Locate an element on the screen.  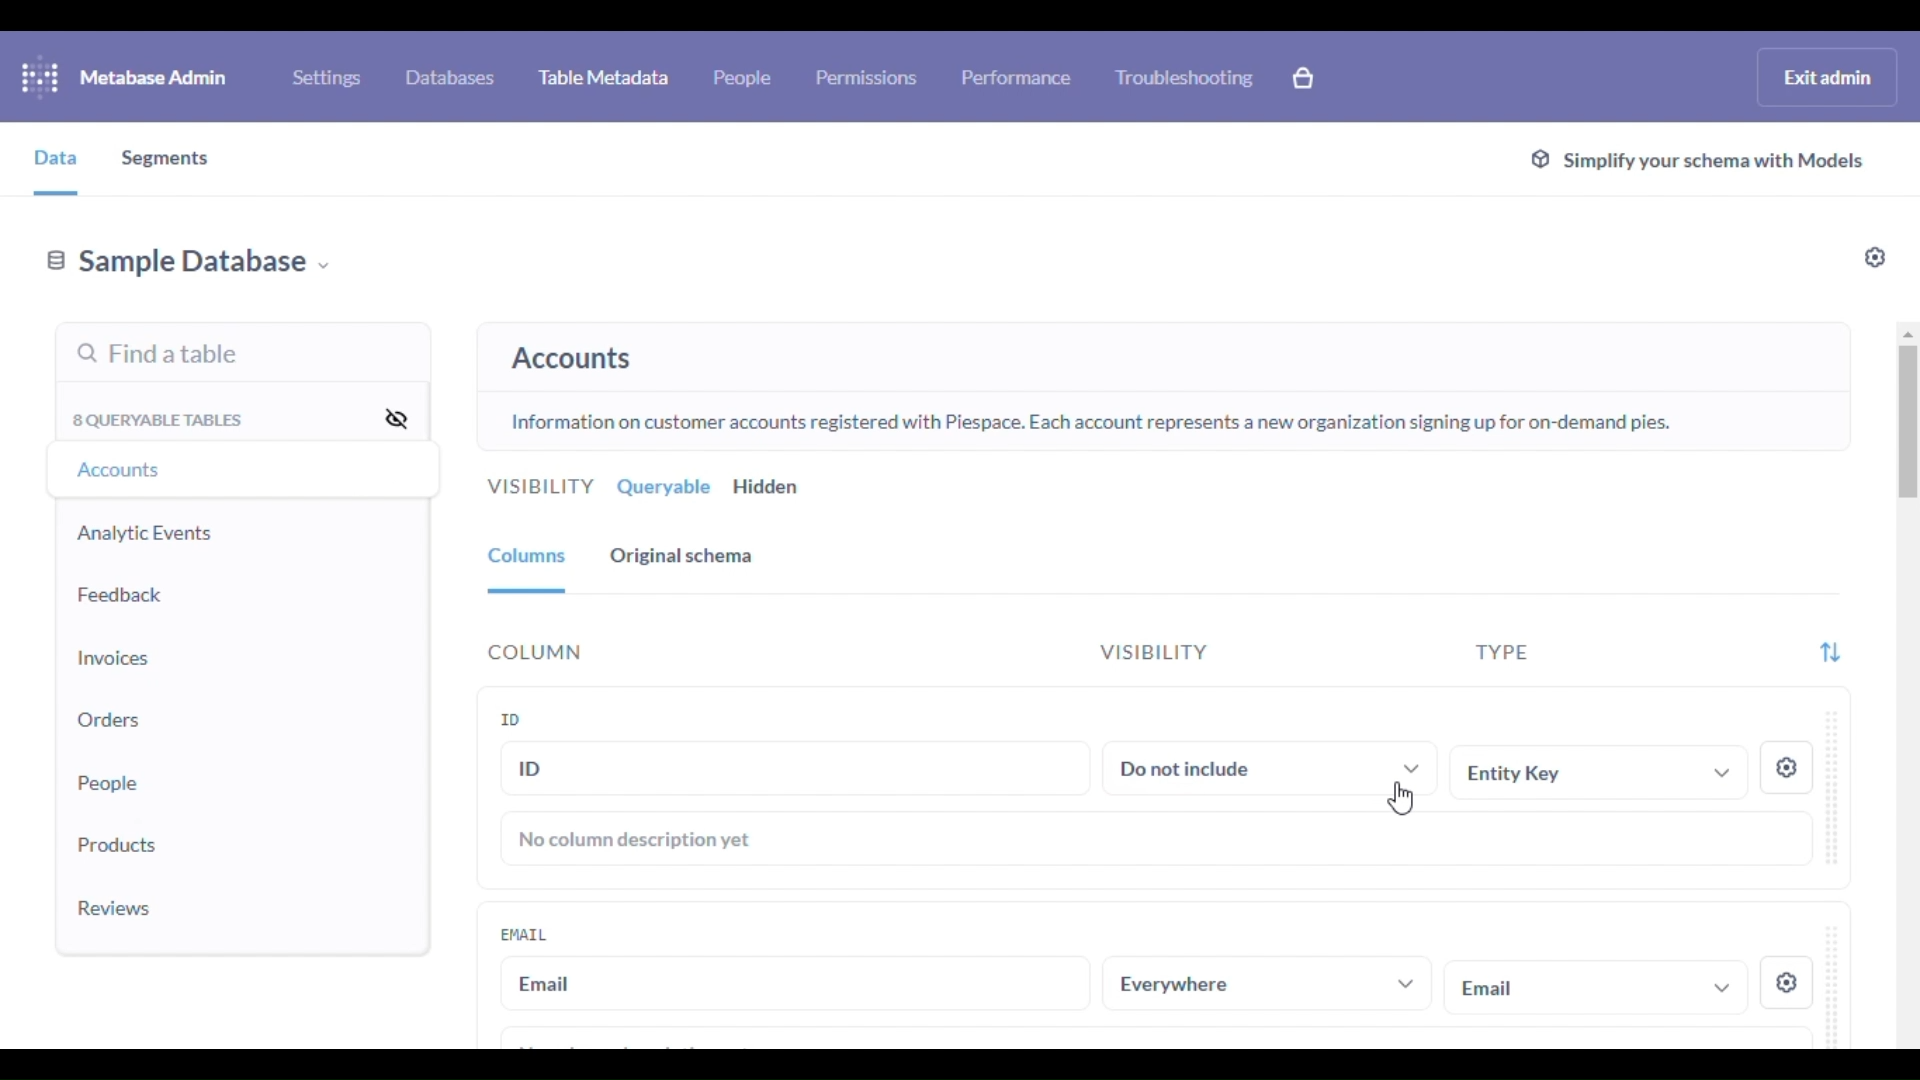
email is located at coordinates (796, 984).